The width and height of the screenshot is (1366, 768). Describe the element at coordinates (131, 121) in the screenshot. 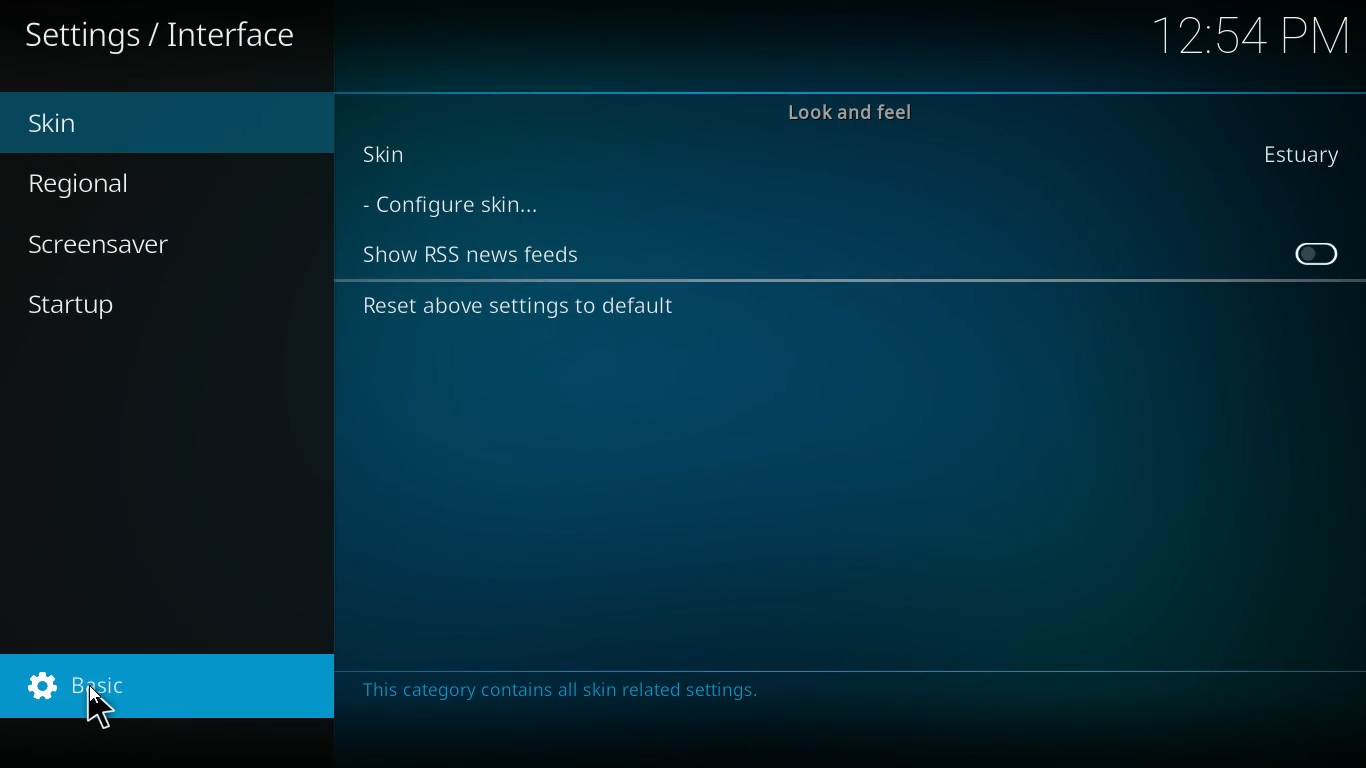

I see `skin` at that location.